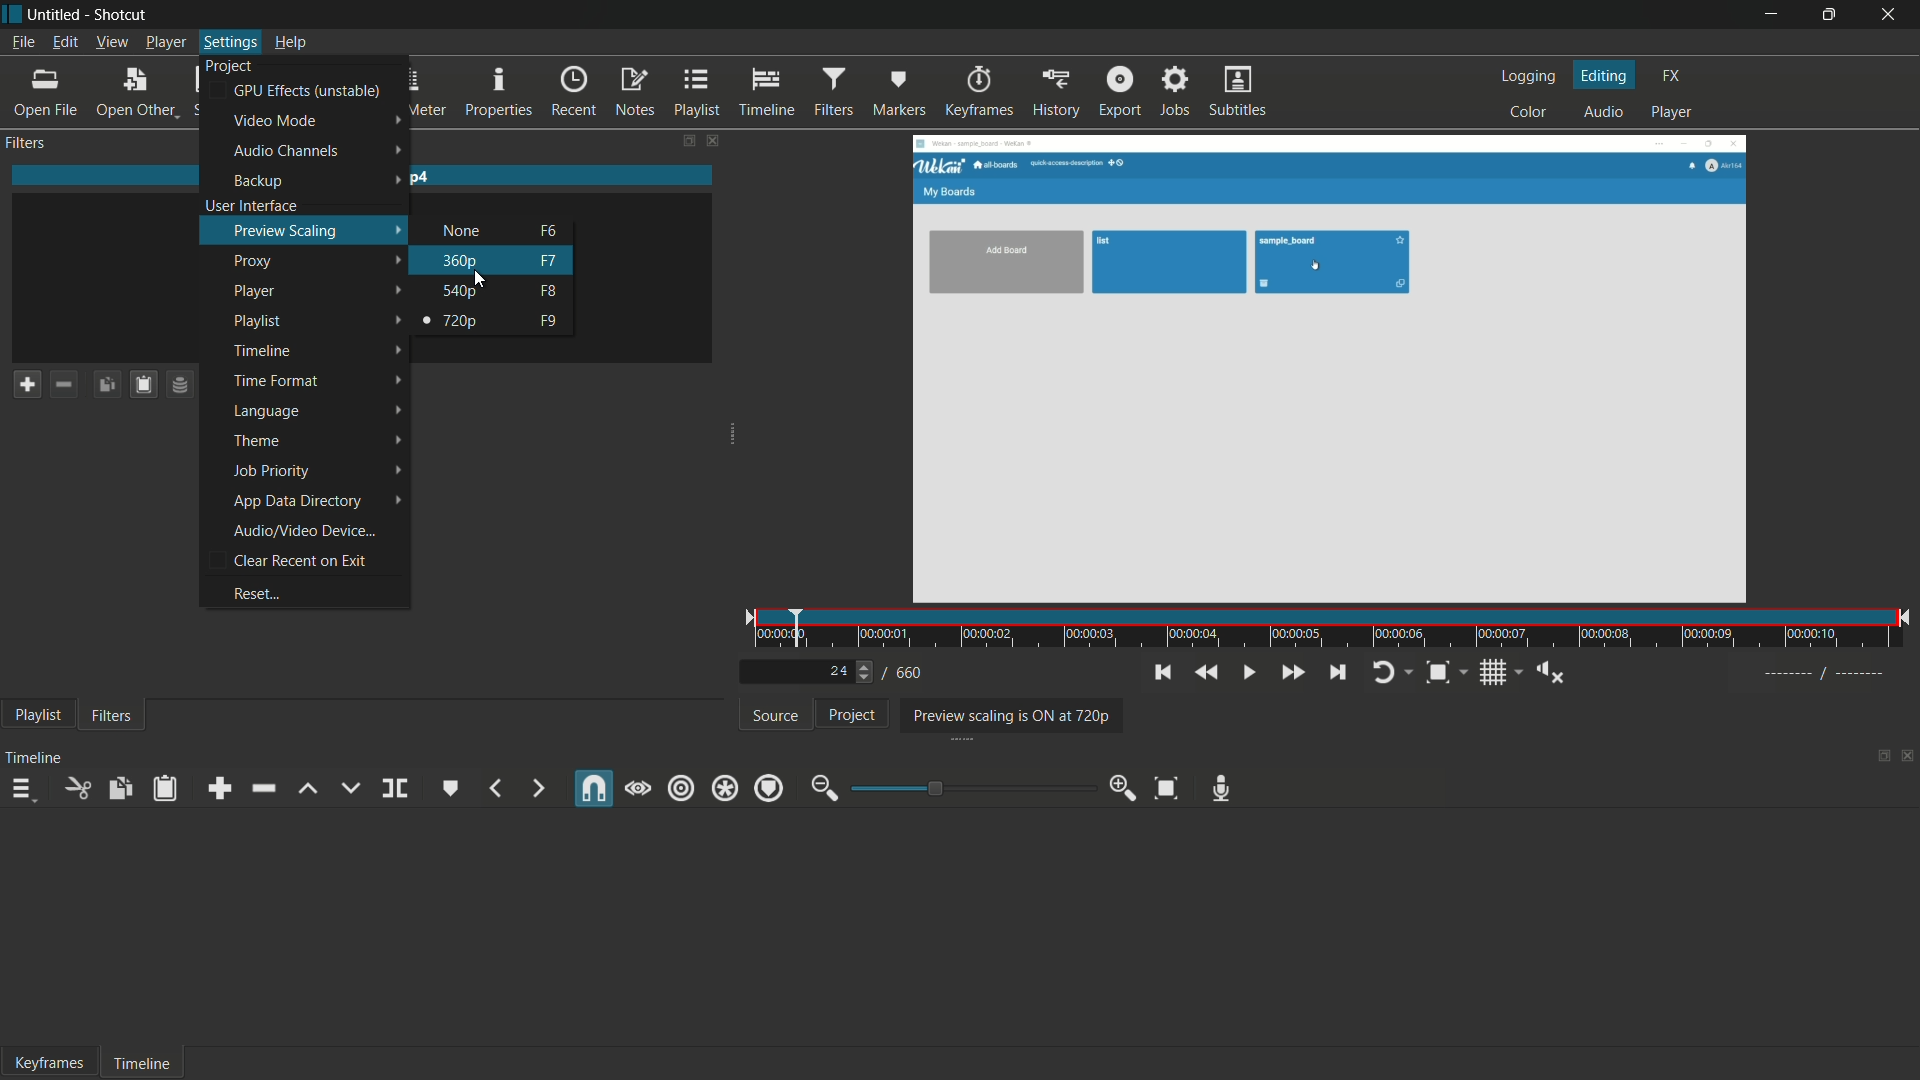  Describe the element at coordinates (122, 787) in the screenshot. I see `copy` at that location.